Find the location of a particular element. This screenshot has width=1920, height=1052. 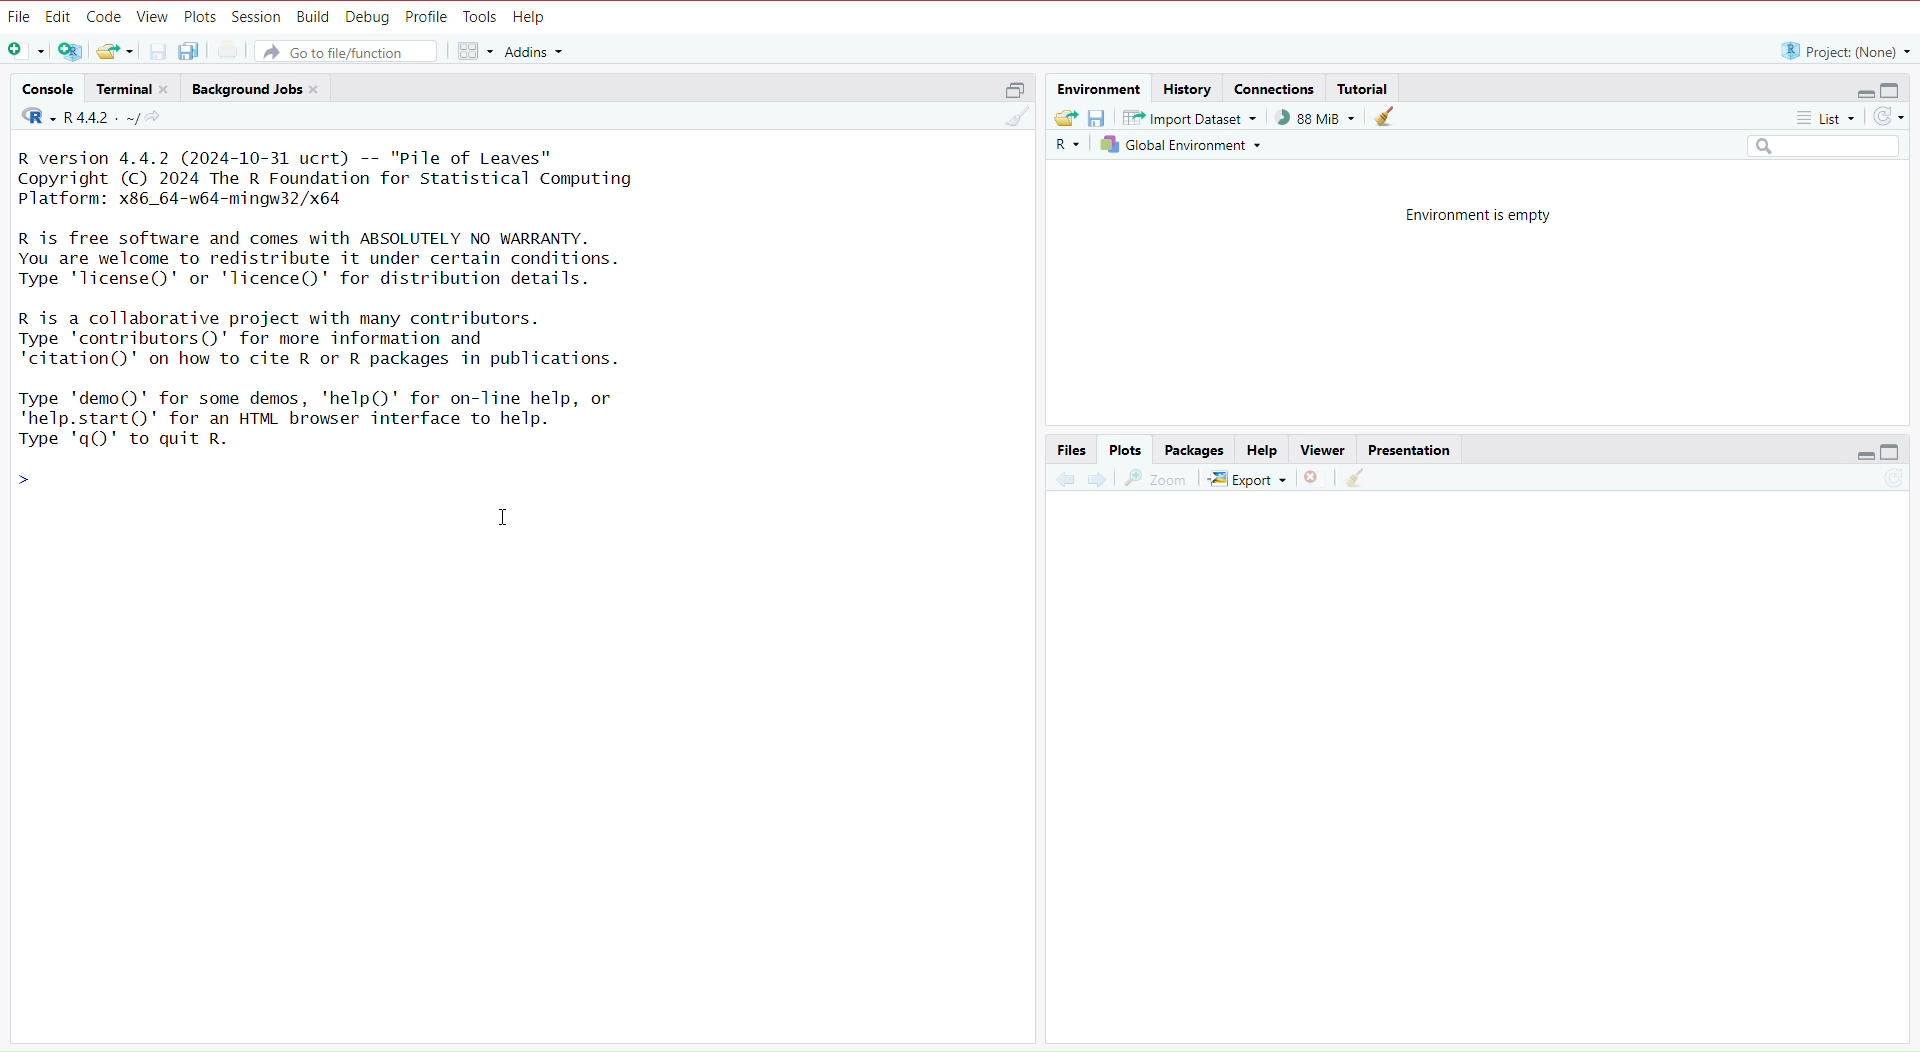

debug is located at coordinates (368, 18).